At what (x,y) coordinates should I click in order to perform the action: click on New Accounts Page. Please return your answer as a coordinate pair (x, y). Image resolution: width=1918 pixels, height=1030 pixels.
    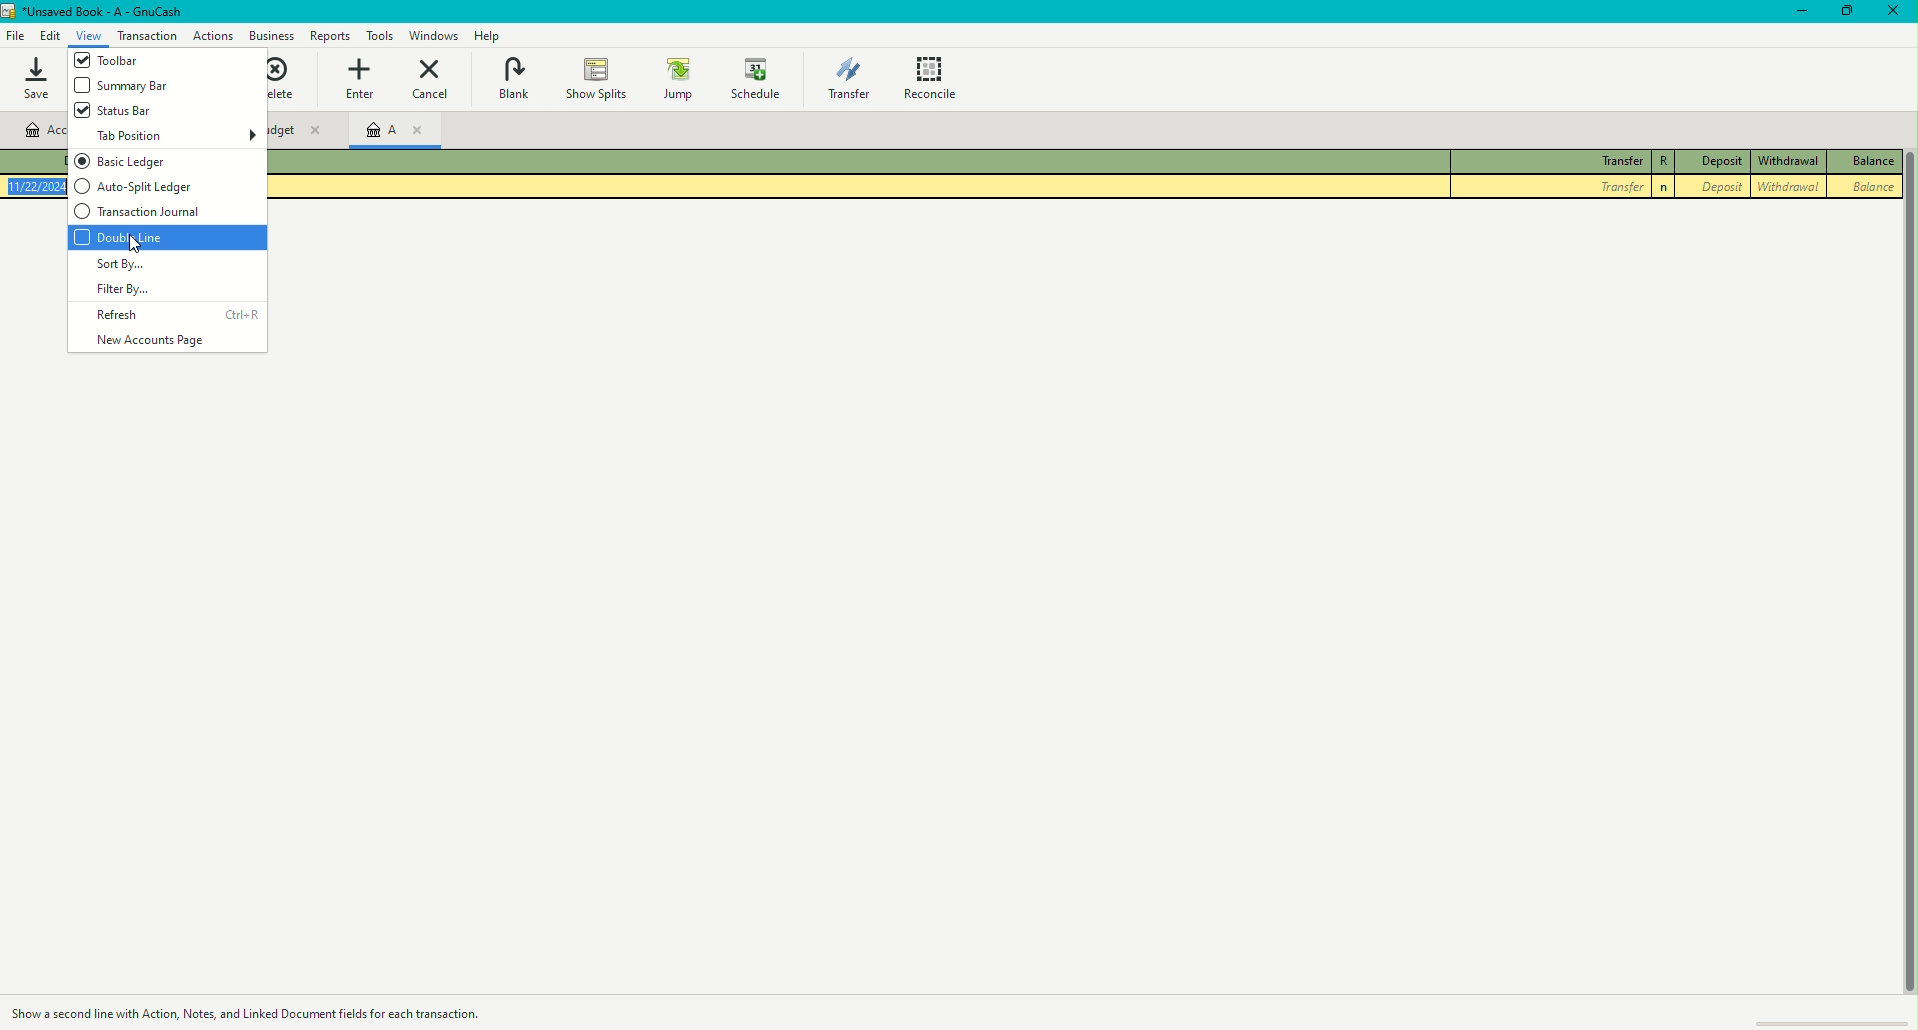
    Looking at the image, I should click on (152, 340).